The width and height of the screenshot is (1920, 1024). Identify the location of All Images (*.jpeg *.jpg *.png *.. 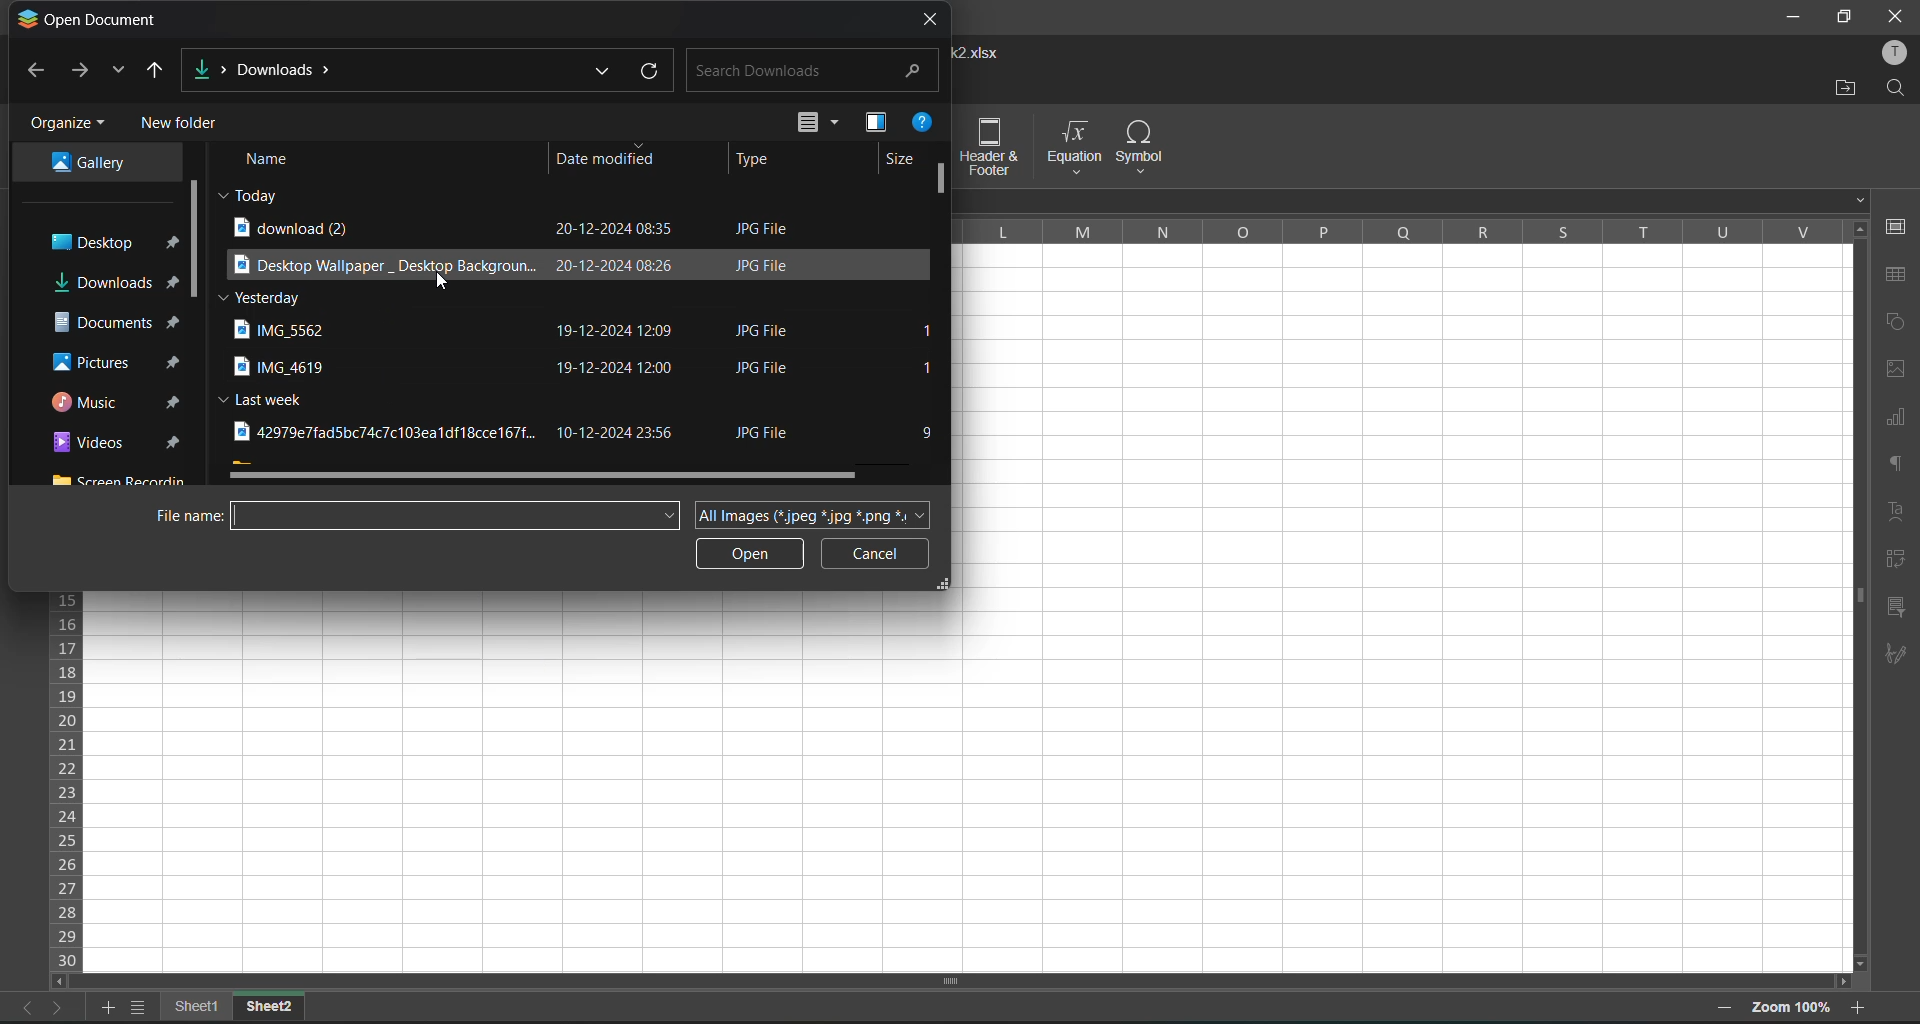
(811, 516).